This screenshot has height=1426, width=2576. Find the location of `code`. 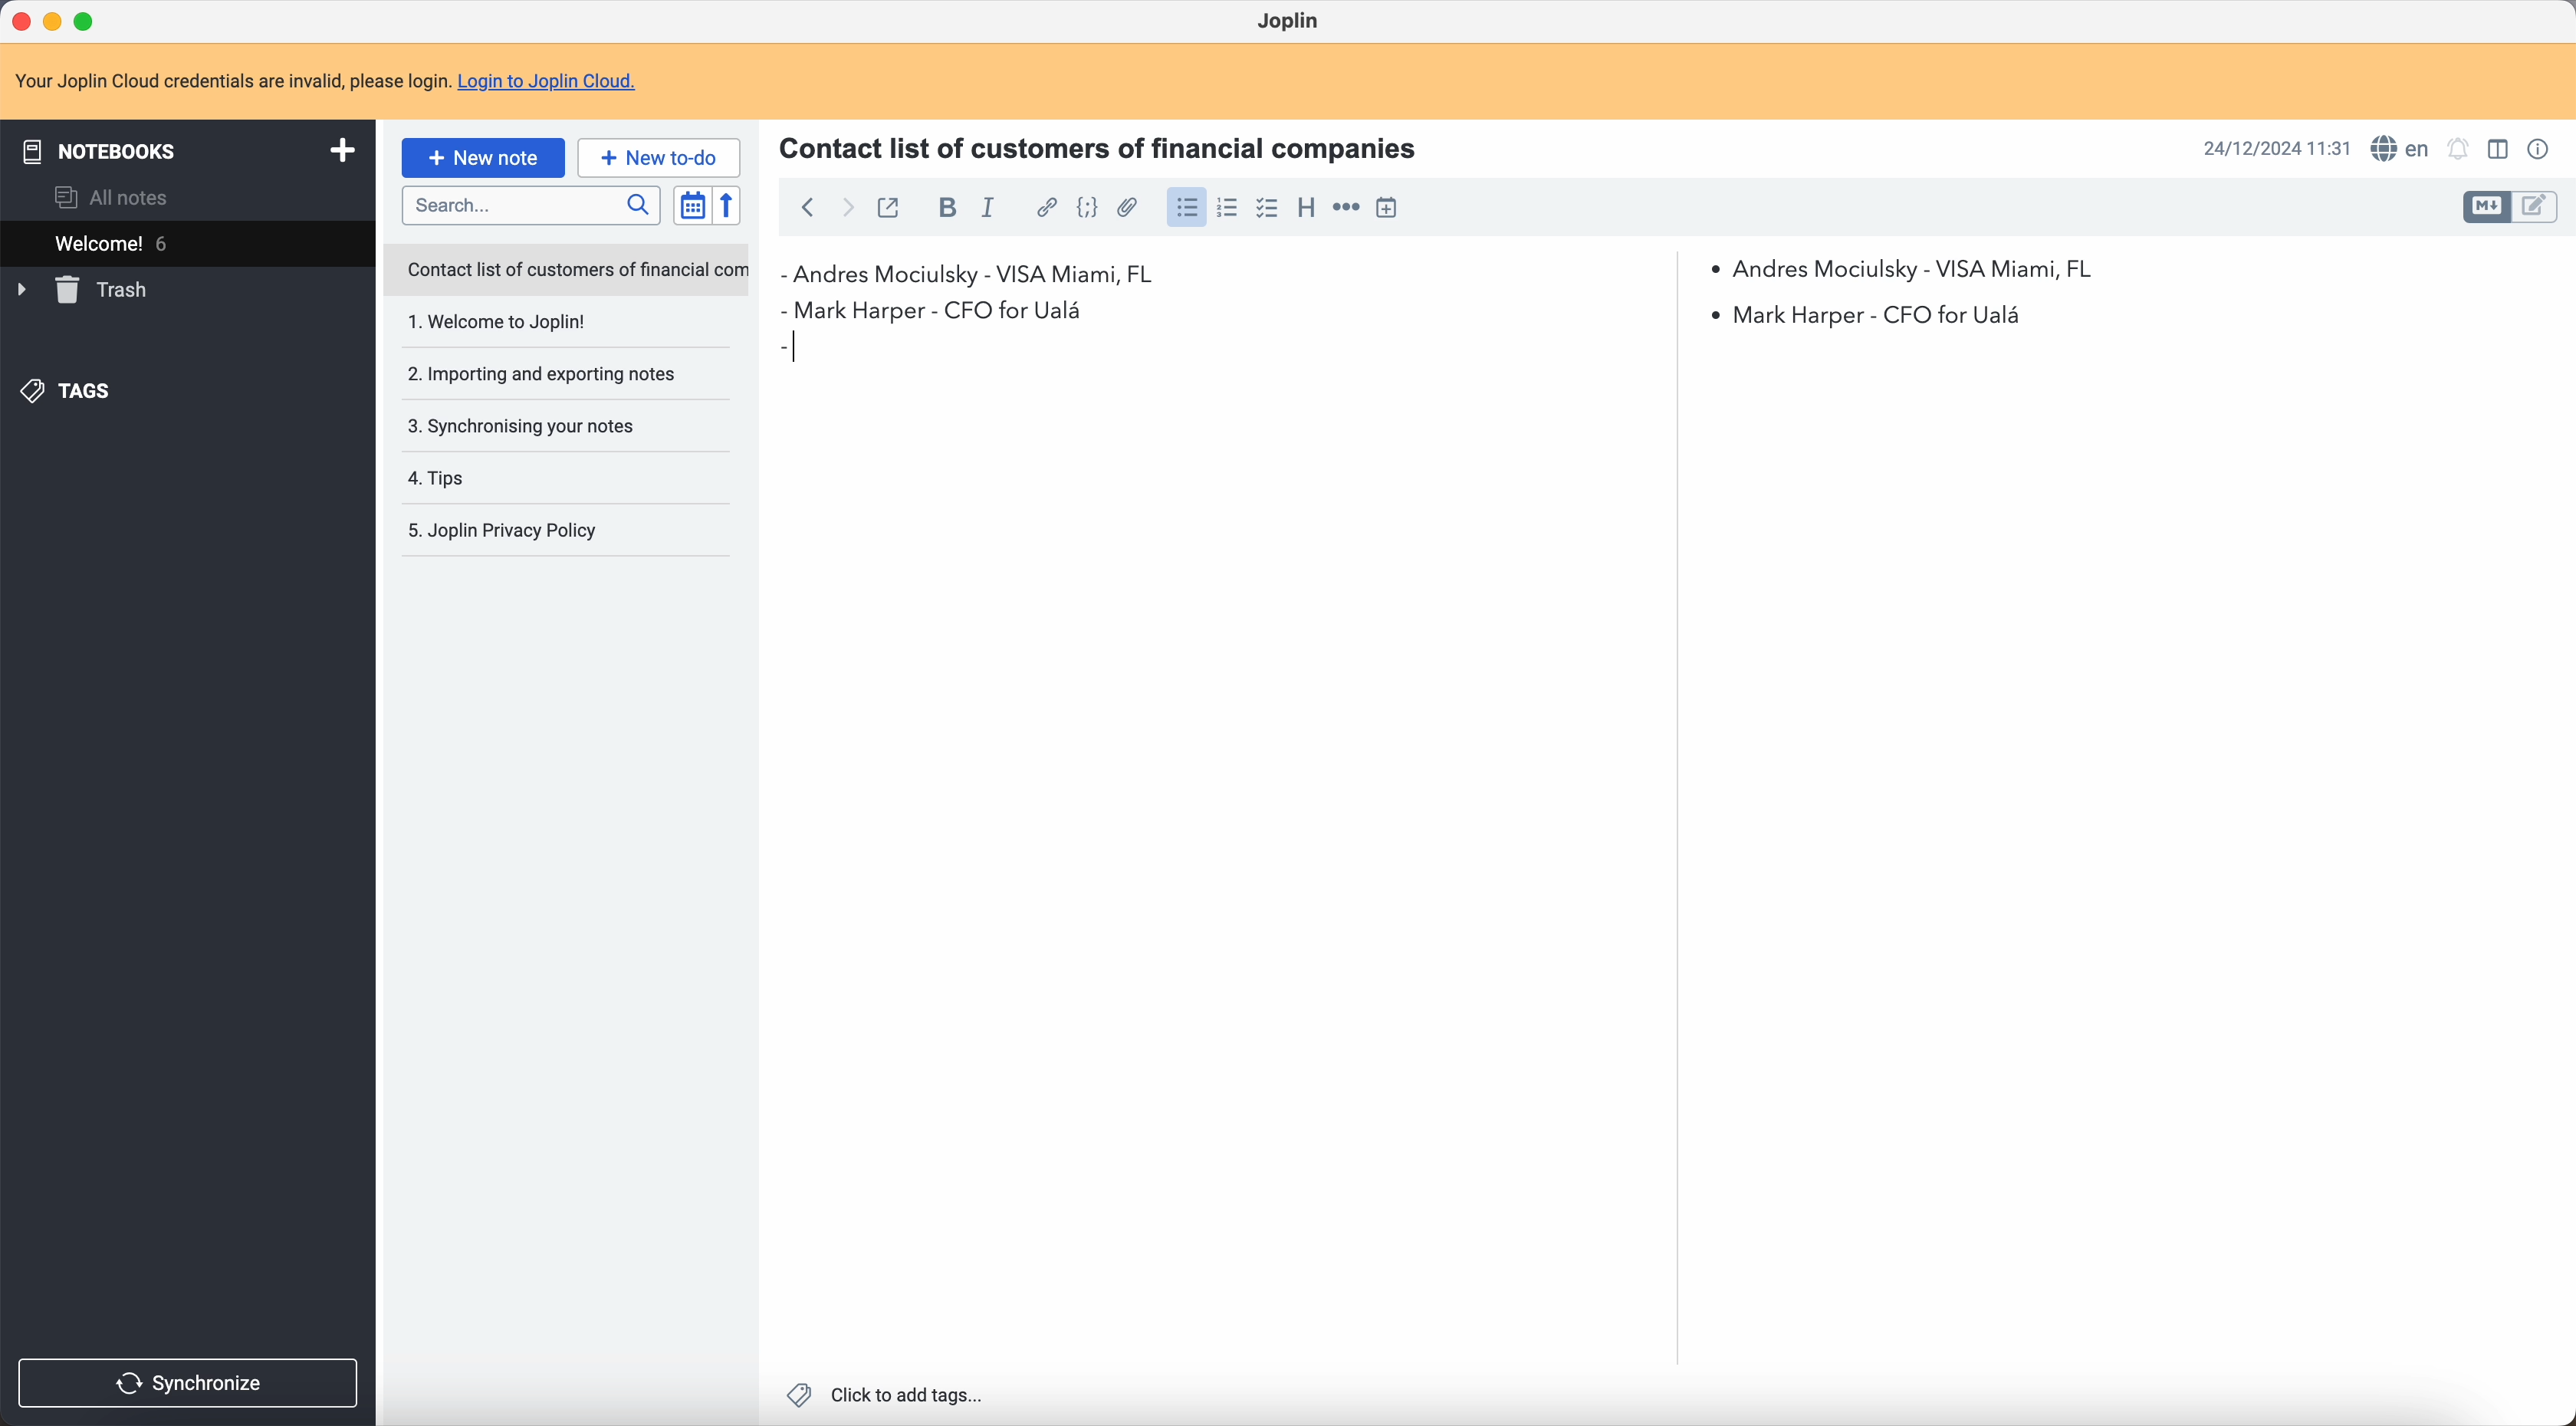

code is located at coordinates (1087, 209).